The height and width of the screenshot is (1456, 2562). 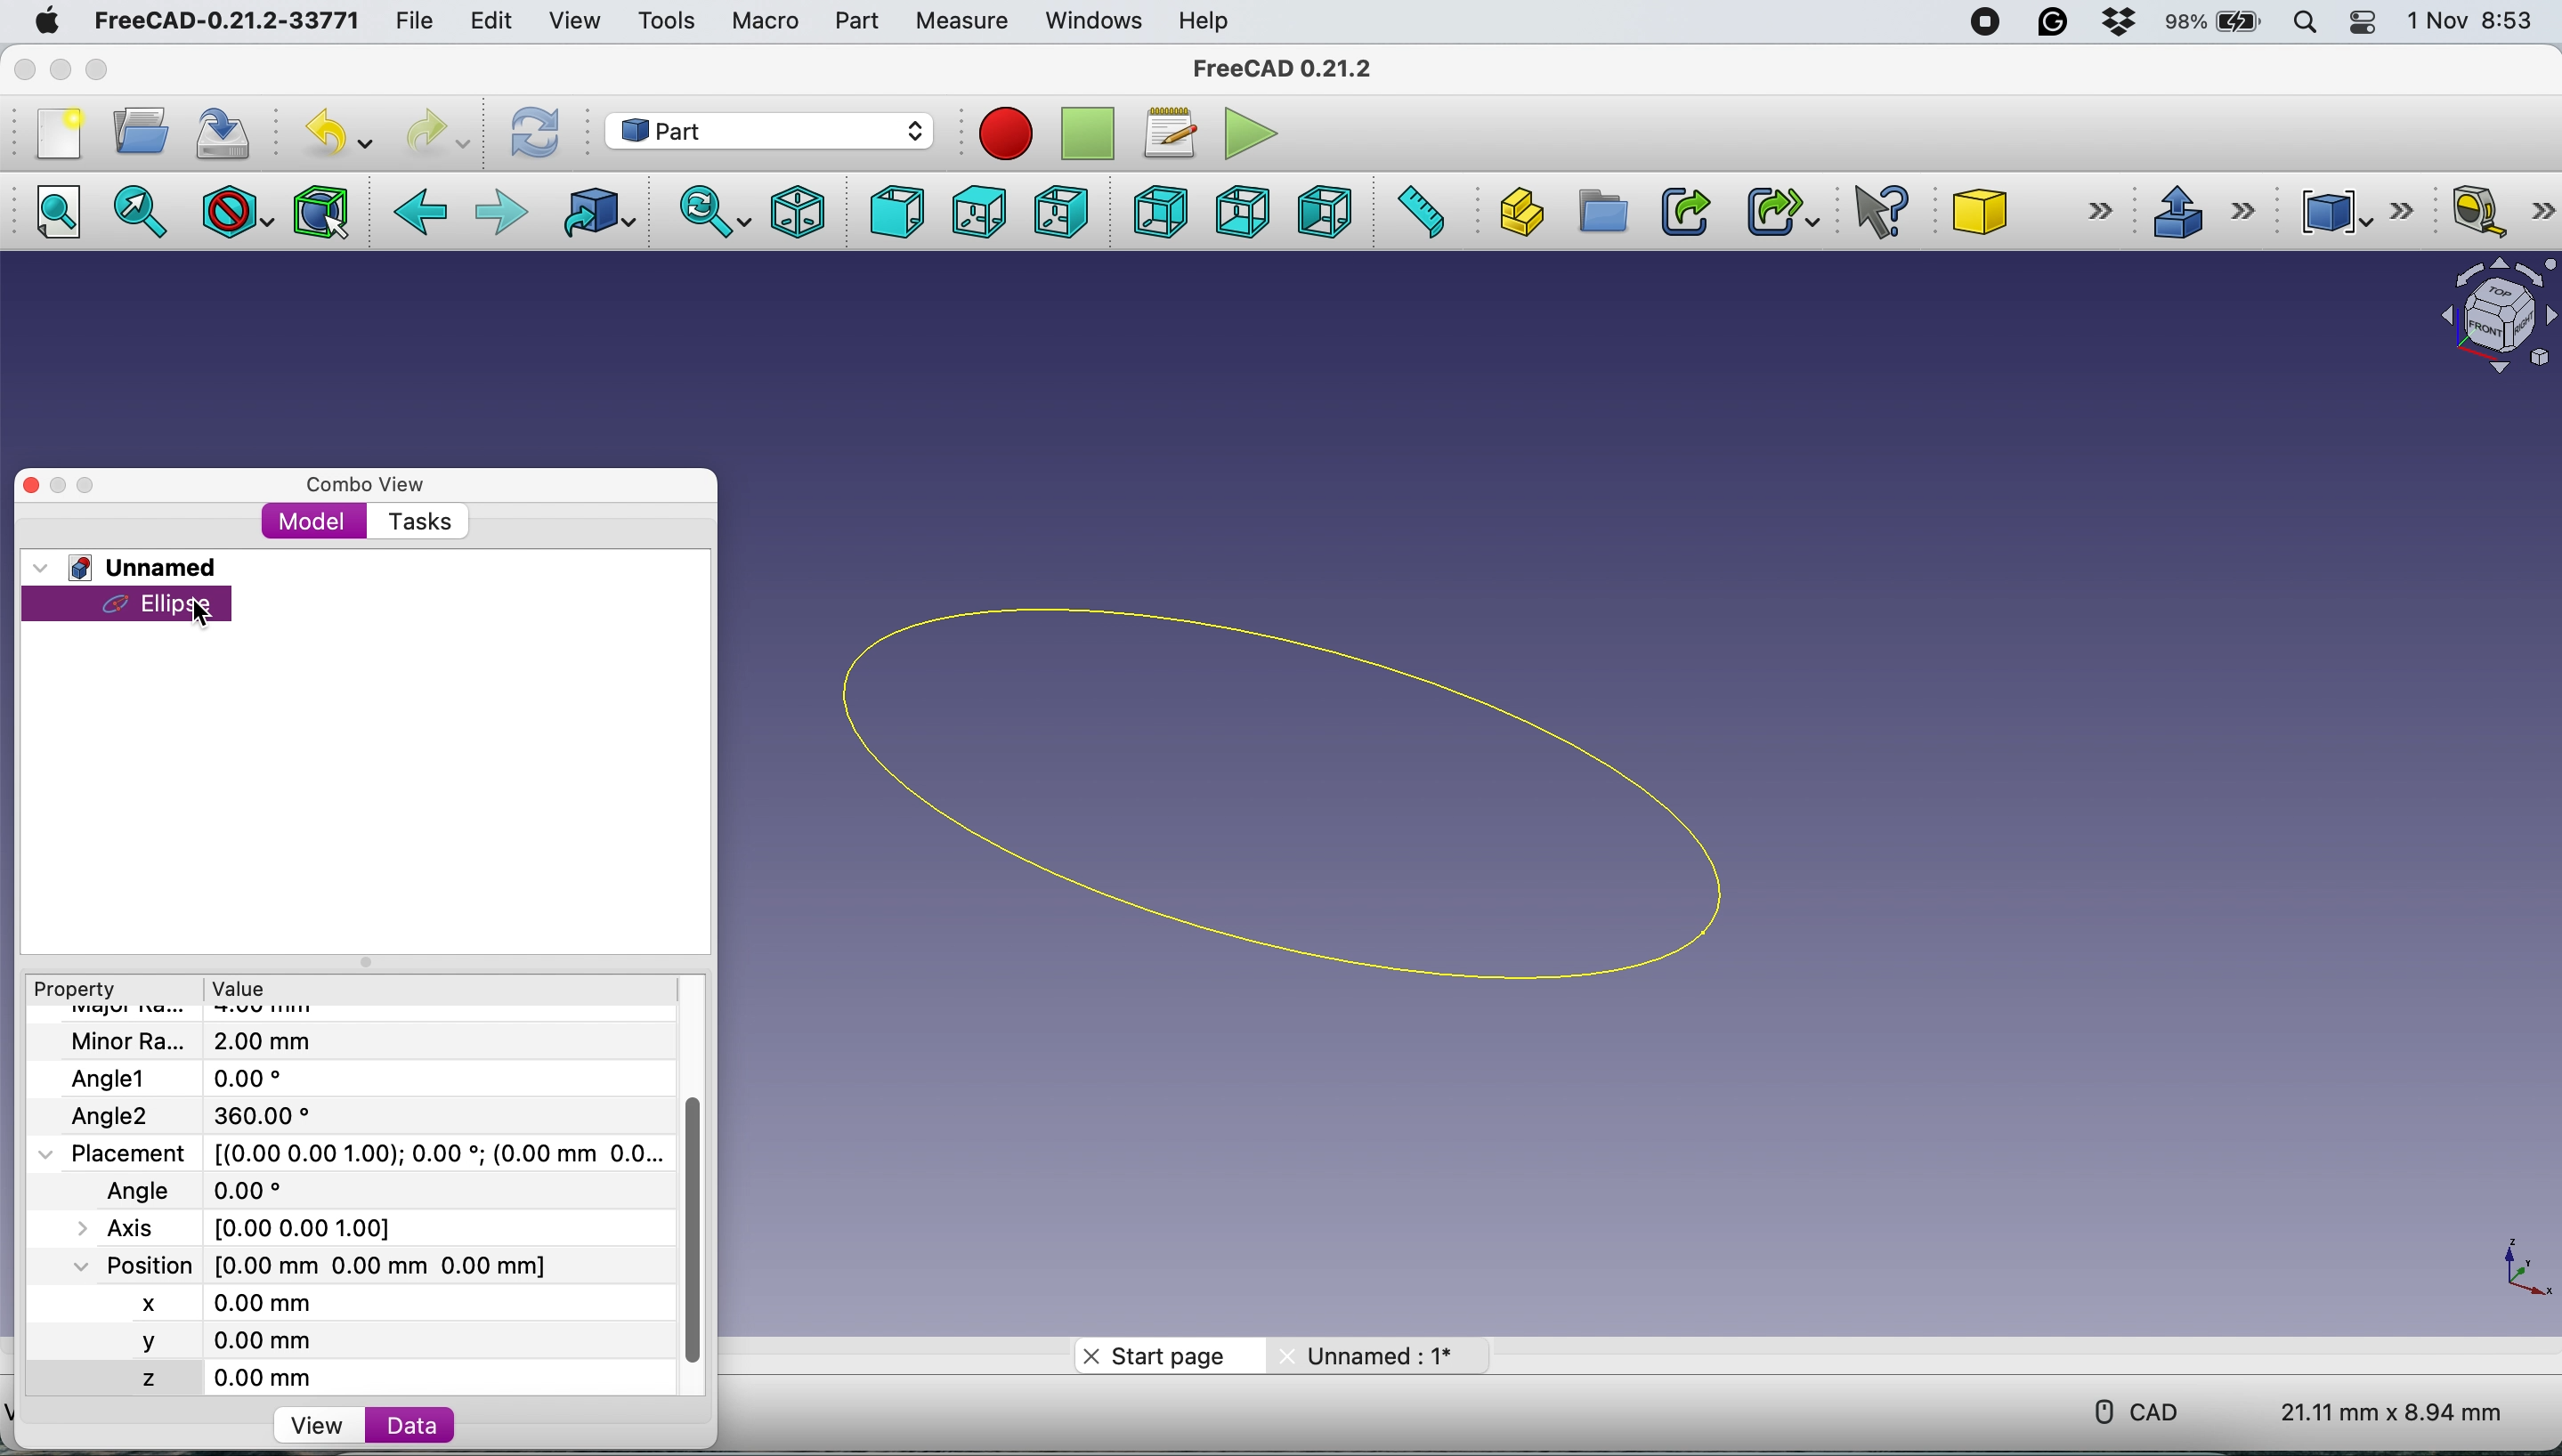 What do you see at coordinates (1347, 796) in the screenshot?
I see `ellipse chosen` at bounding box center [1347, 796].